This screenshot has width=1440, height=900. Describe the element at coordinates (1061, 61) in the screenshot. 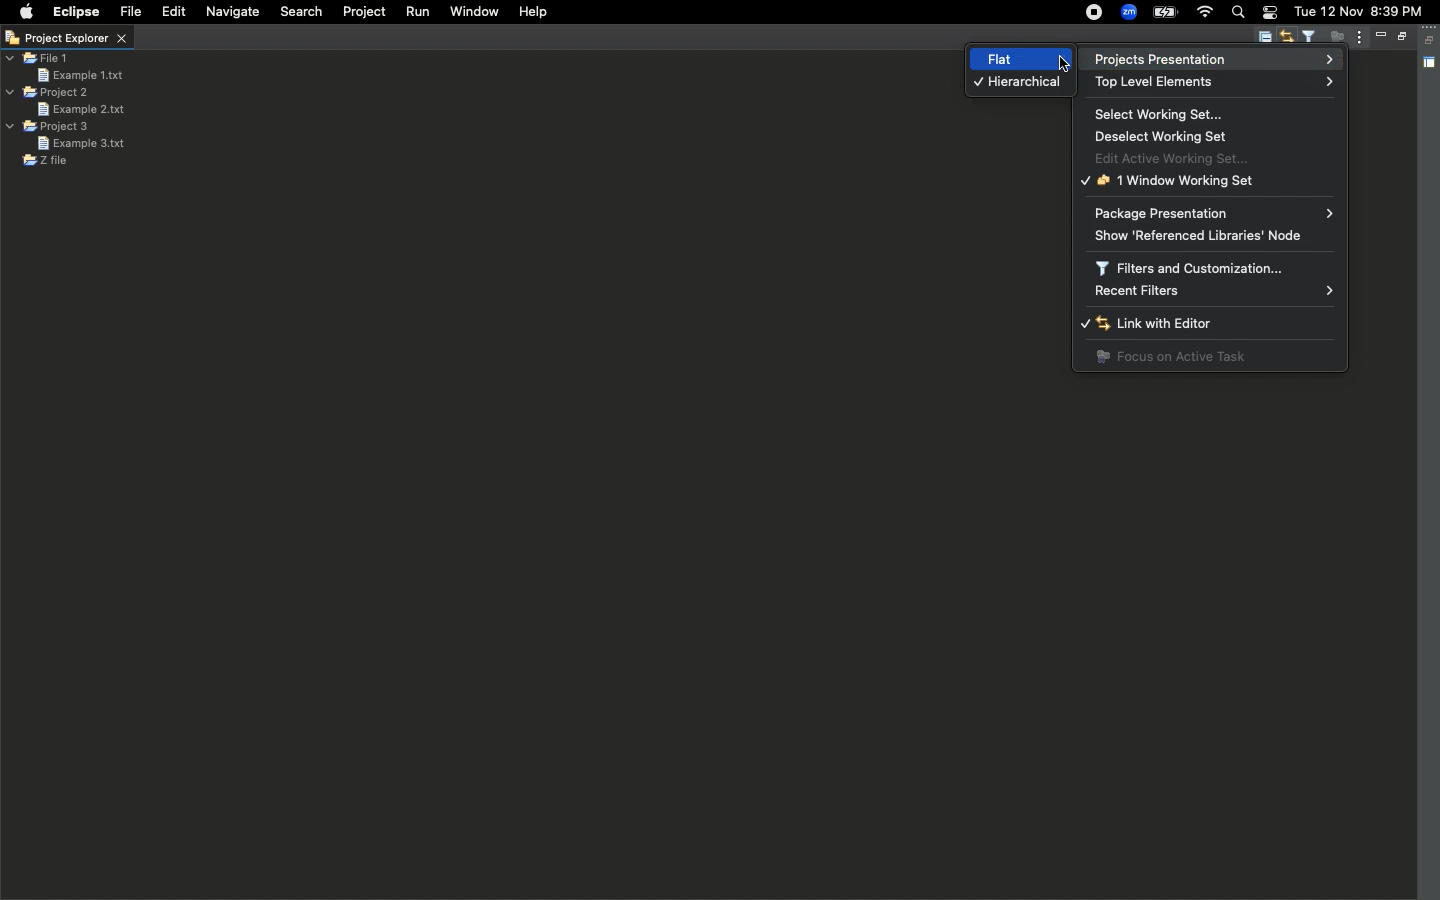

I see `Selecting flat` at that location.